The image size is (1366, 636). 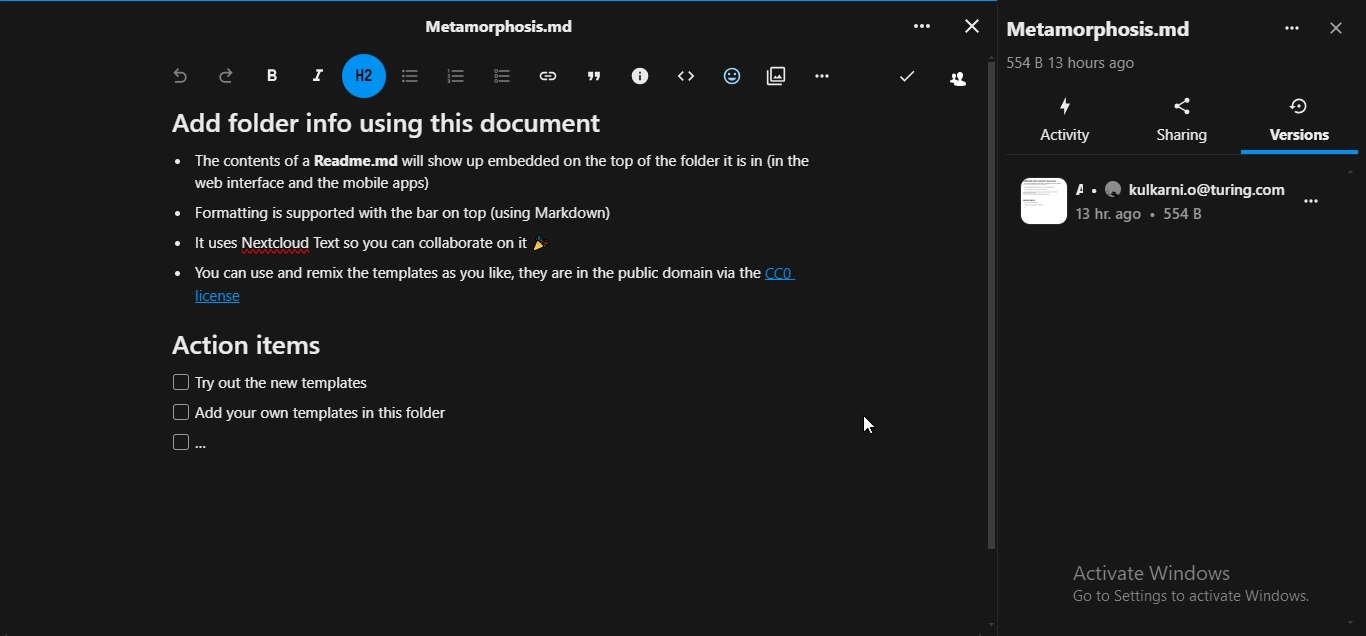 I want to click on undo, so click(x=180, y=77).